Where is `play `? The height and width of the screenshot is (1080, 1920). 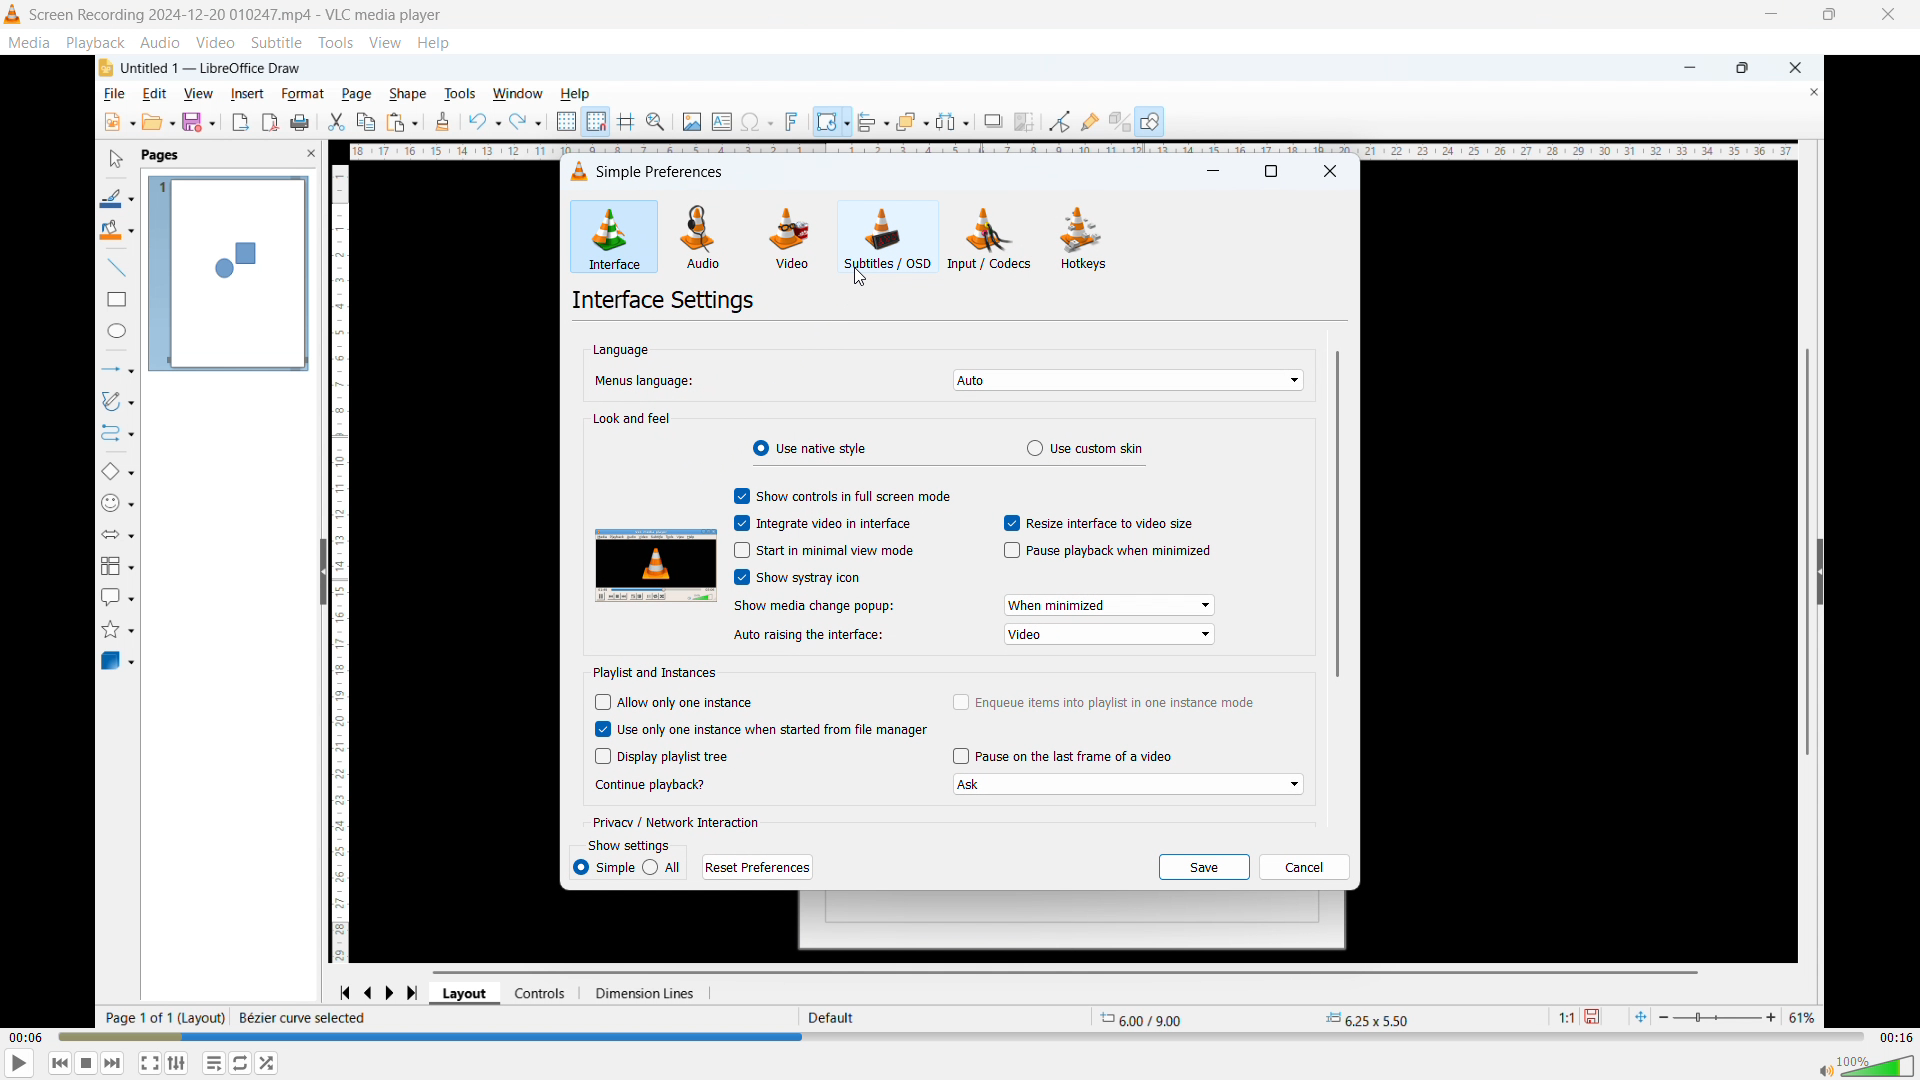 play  is located at coordinates (21, 1062).